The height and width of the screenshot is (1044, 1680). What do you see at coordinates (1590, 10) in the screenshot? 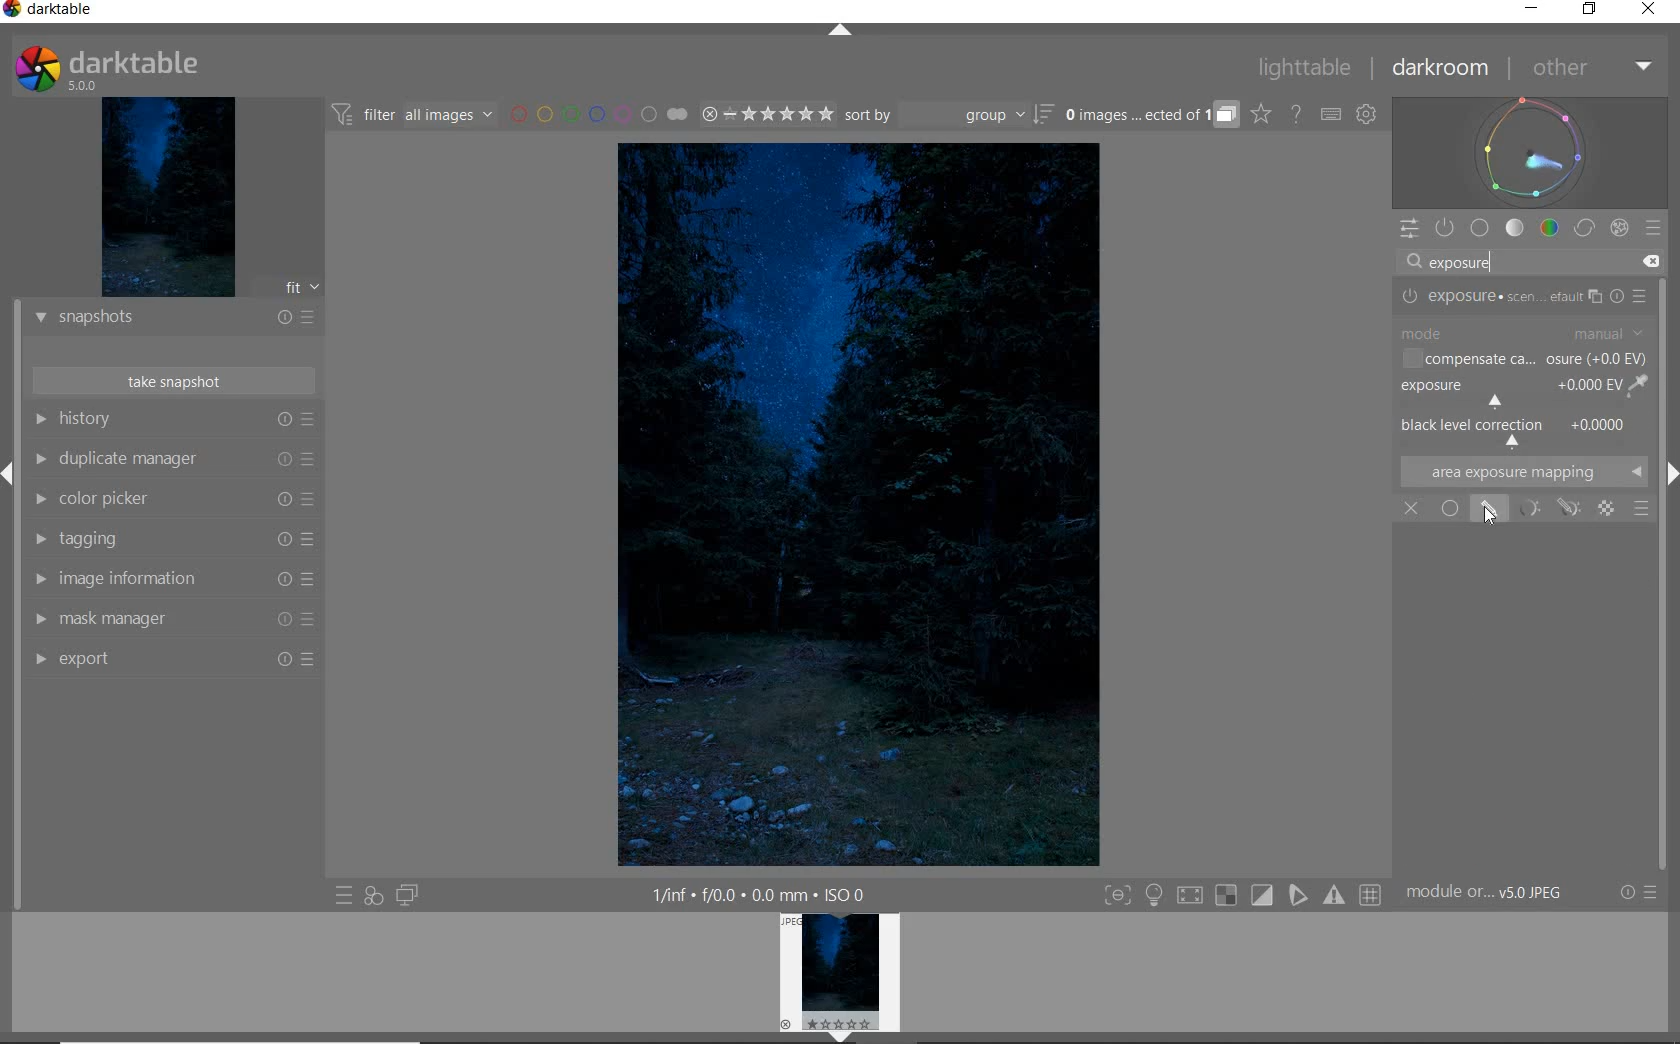
I see `RESTORE` at bounding box center [1590, 10].